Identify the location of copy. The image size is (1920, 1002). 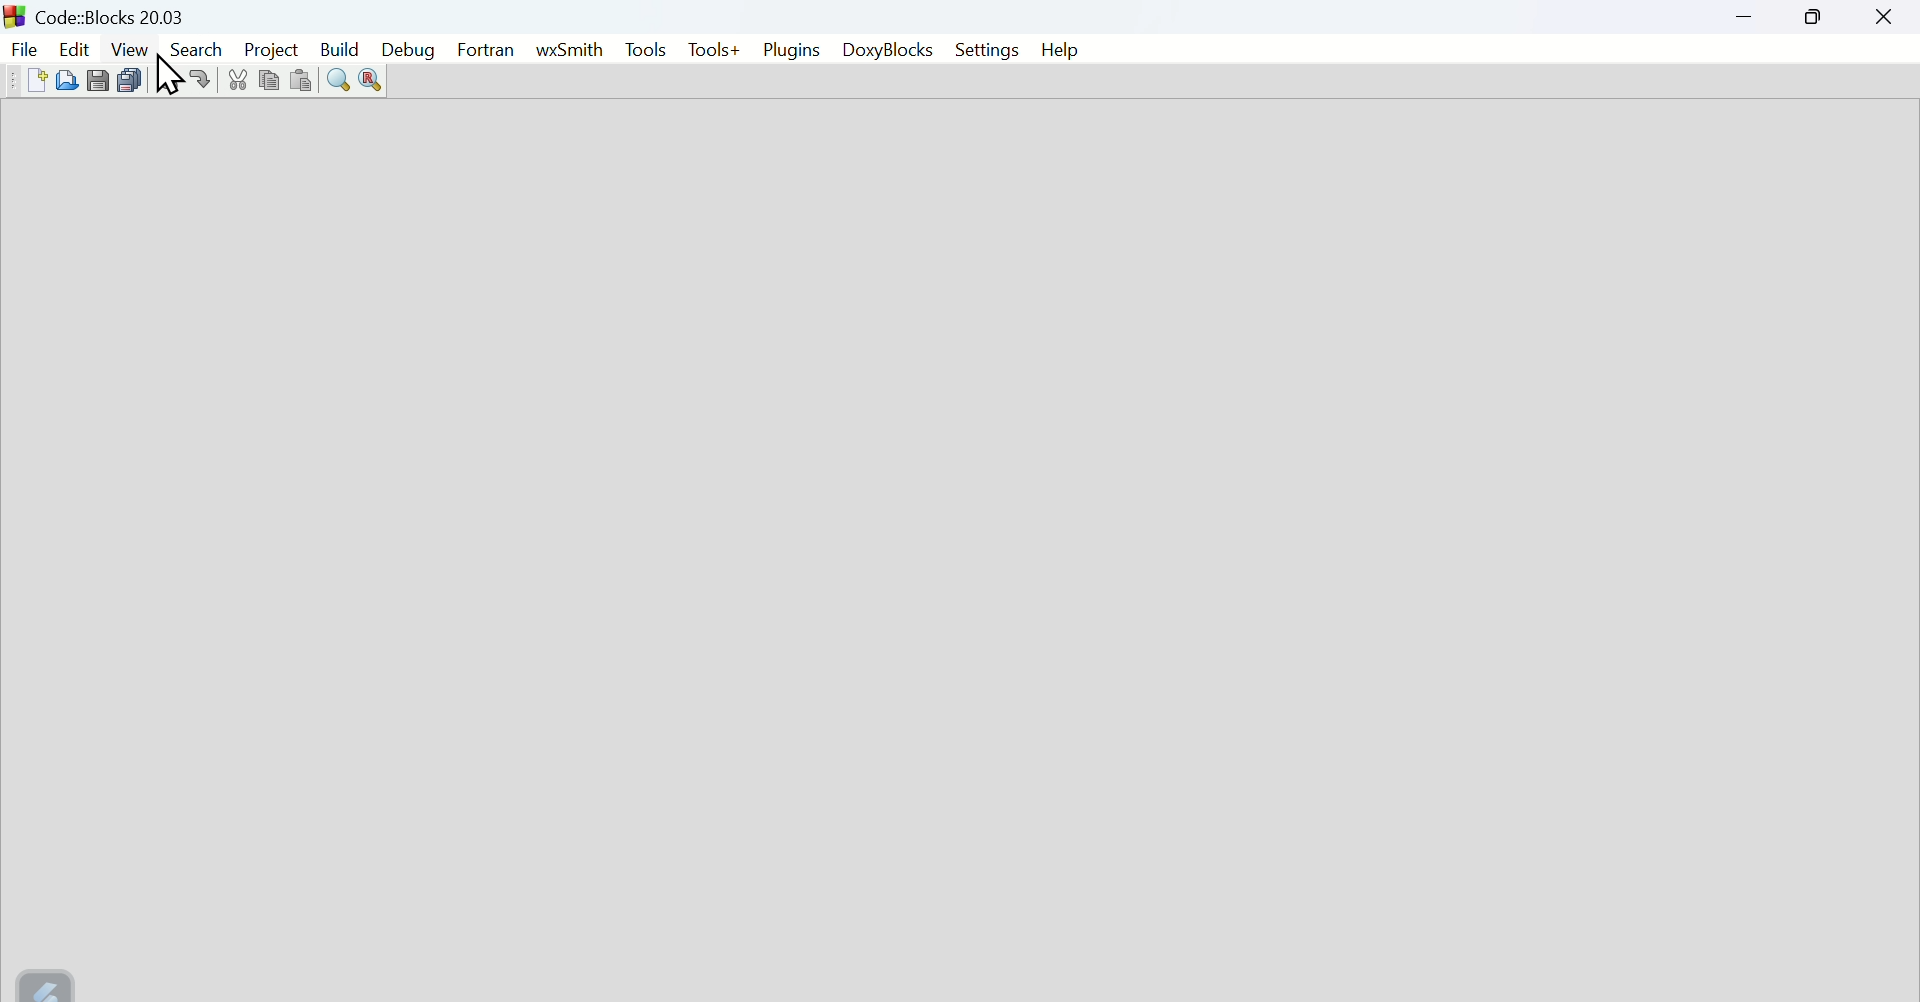
(269, 80).